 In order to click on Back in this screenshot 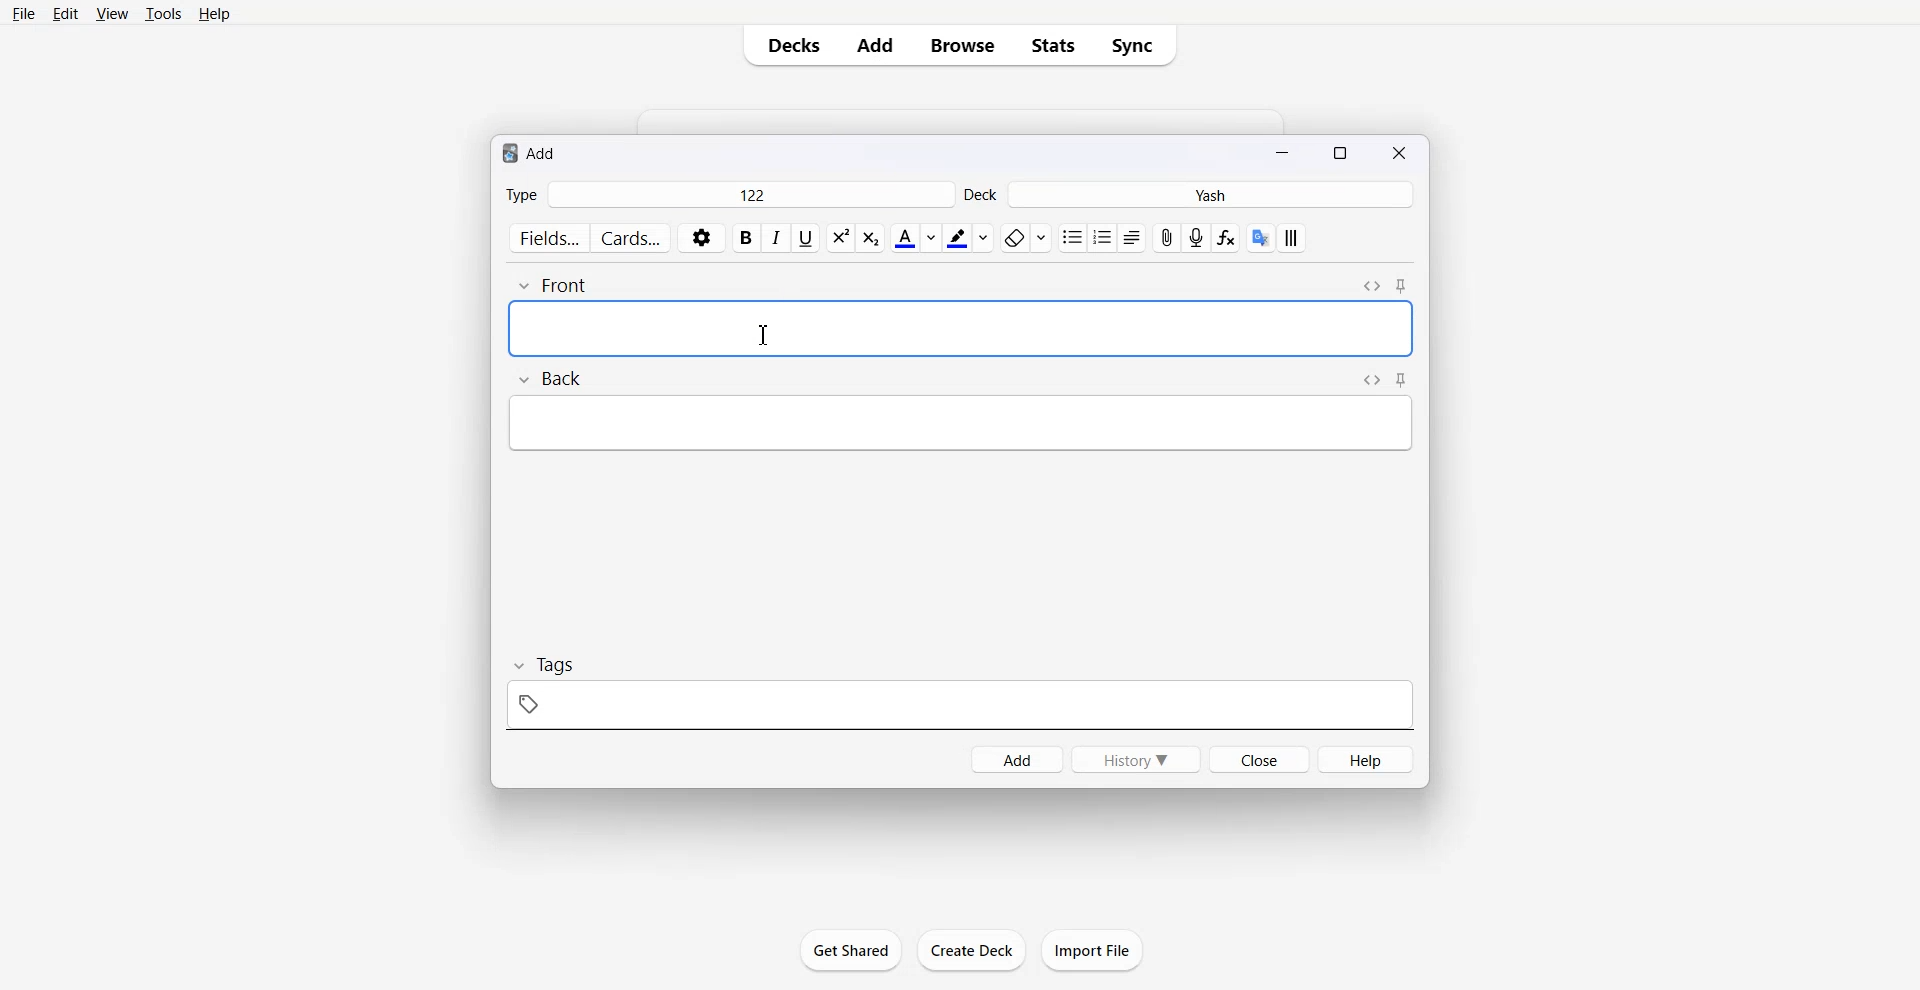, I will do `click(549, 380)`.